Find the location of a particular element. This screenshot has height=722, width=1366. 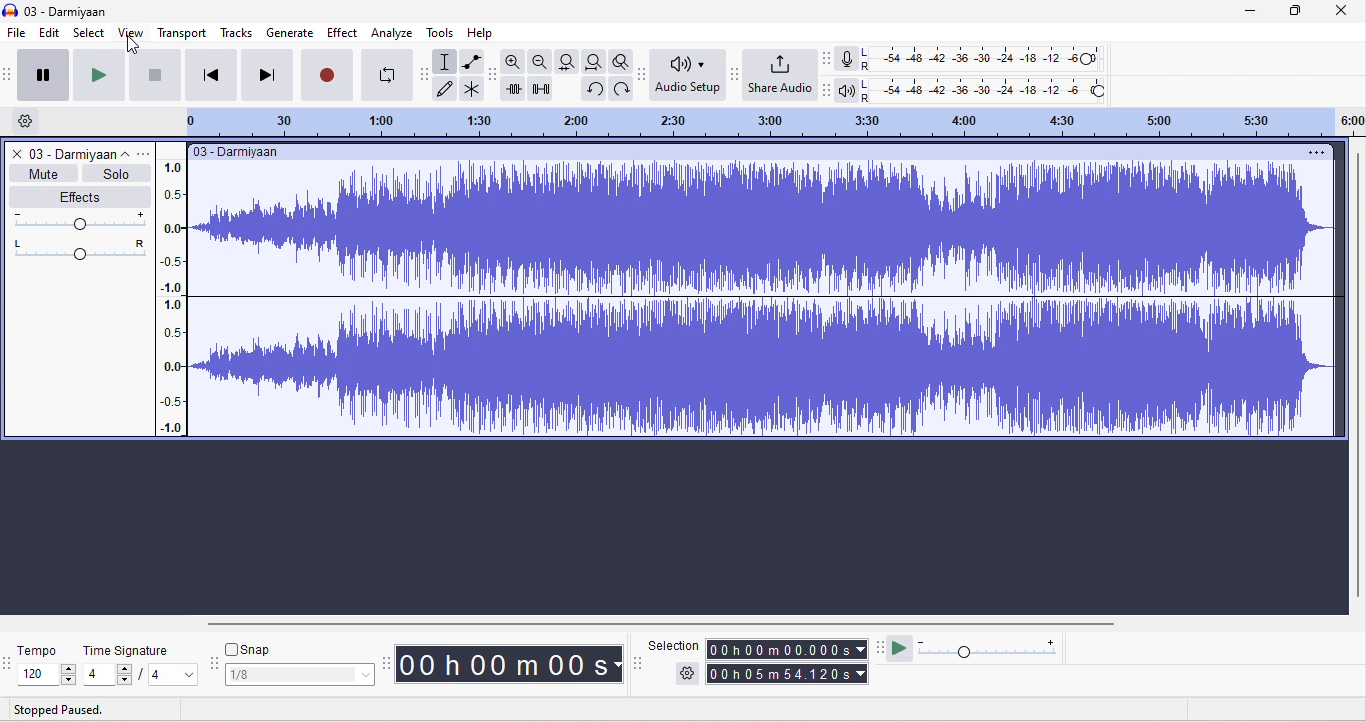

track options is located at coordinates (143, 155).